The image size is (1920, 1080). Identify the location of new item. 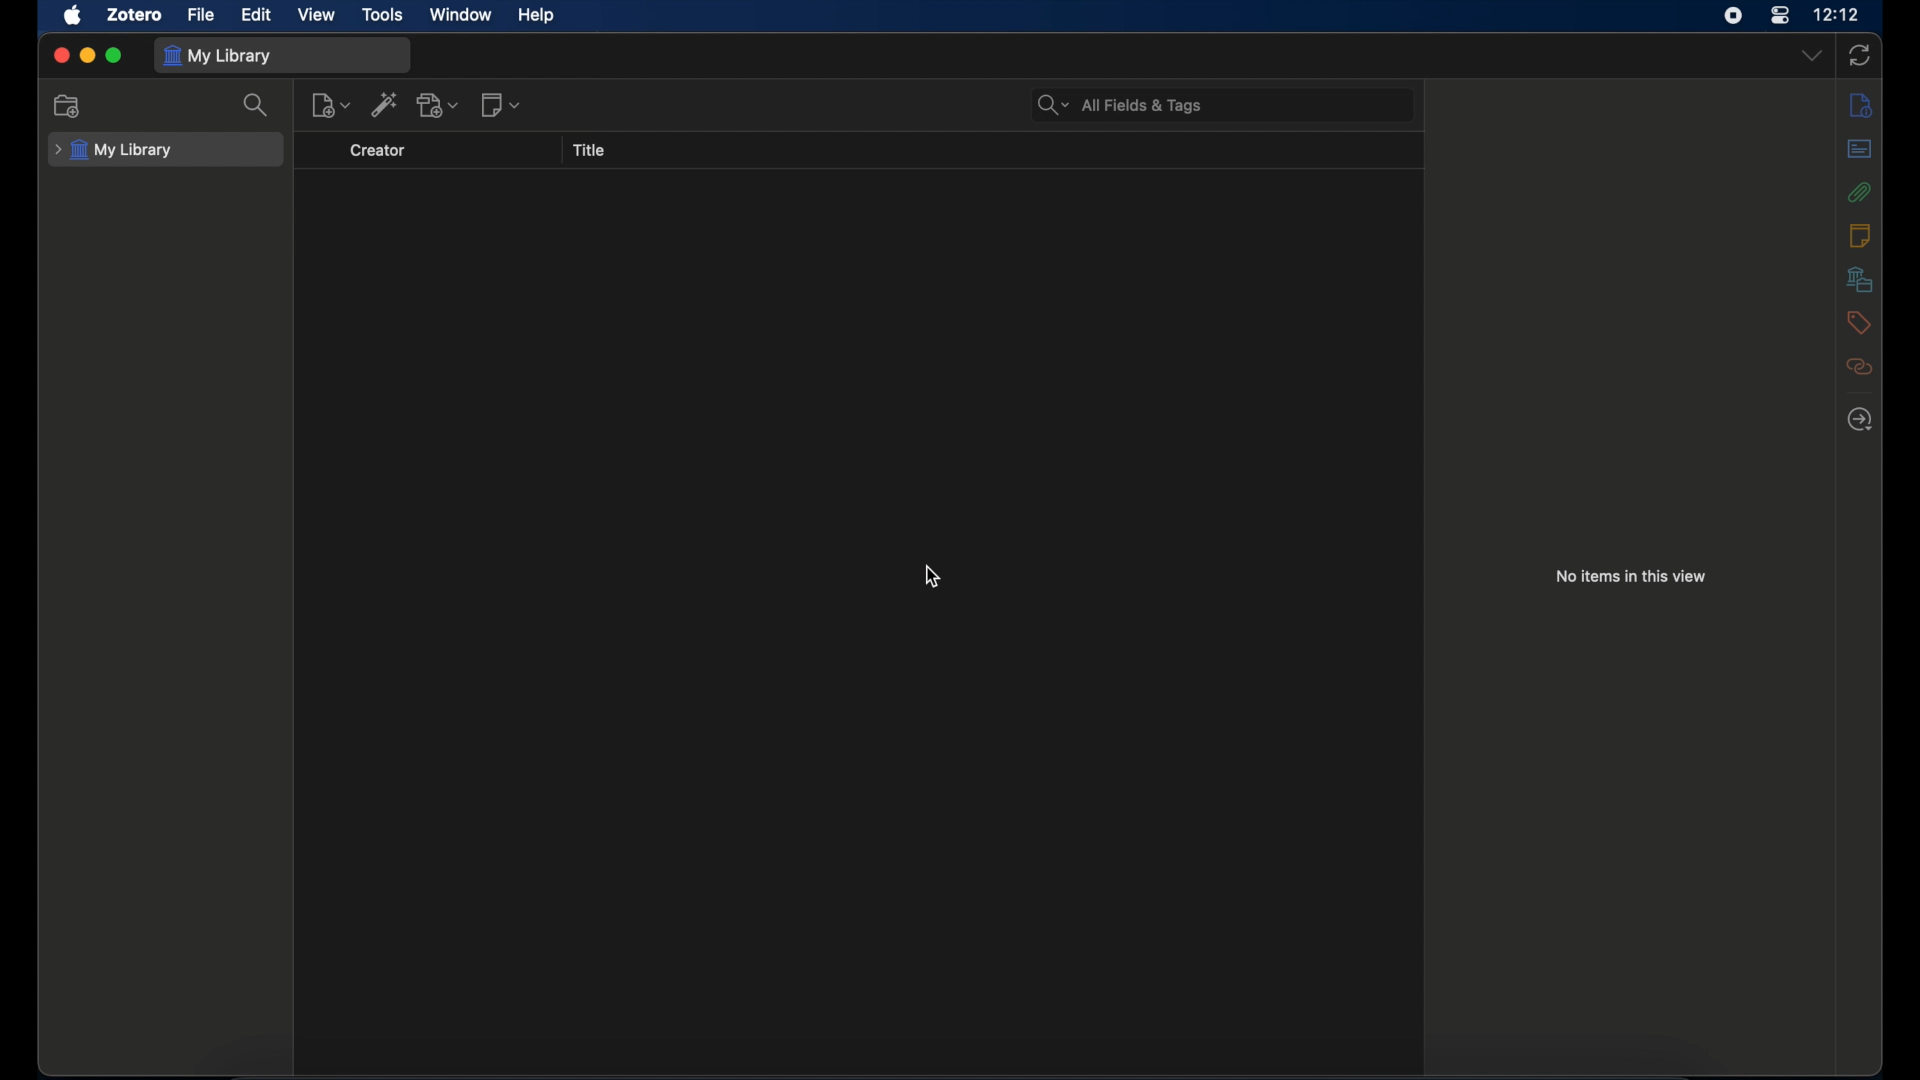
(330, 105).